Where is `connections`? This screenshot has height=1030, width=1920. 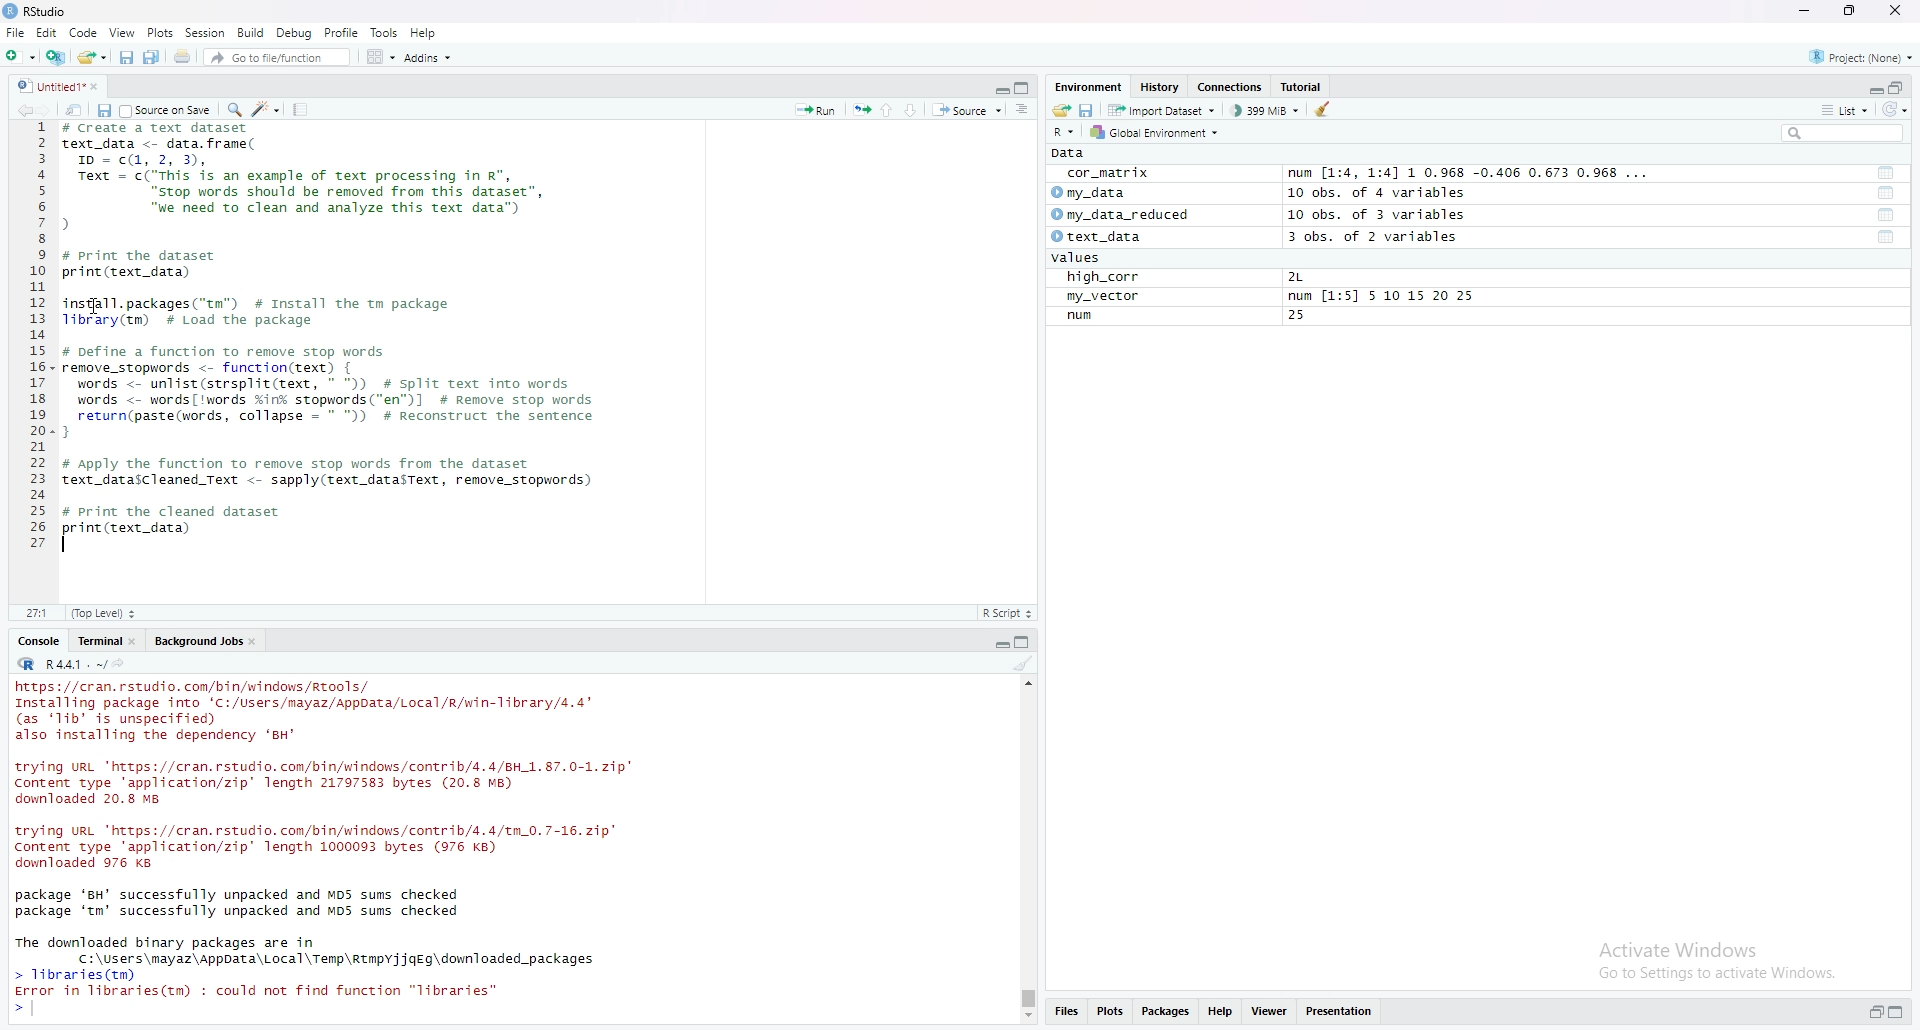 connections is located at coordinates (1233, 88).